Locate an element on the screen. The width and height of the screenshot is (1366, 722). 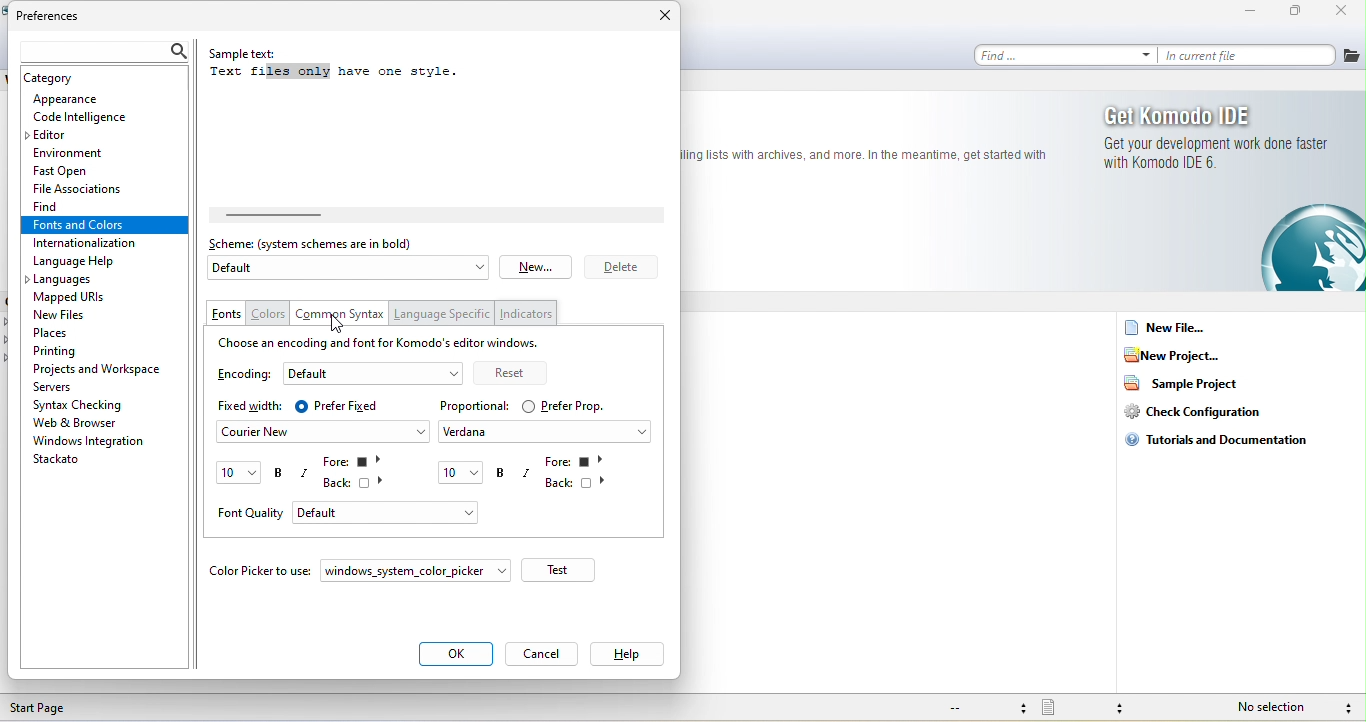
mapped urls is located at coordinates (76, 298).